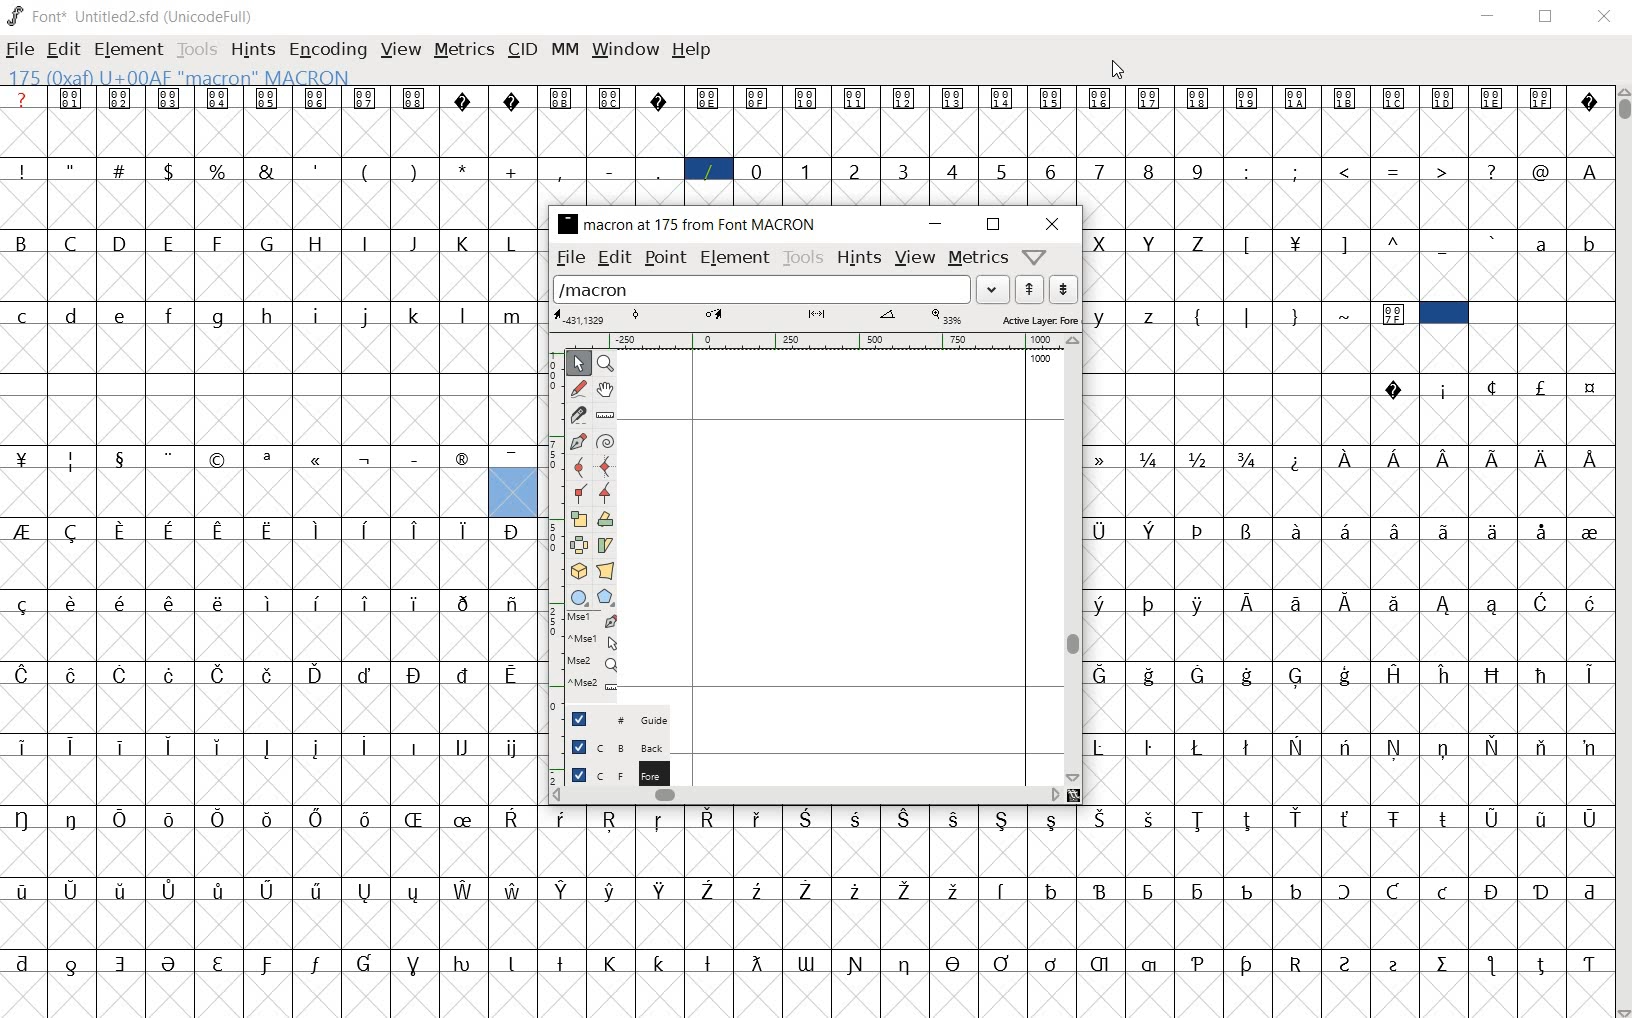  I want to click on Symbol, so click(270, 748).